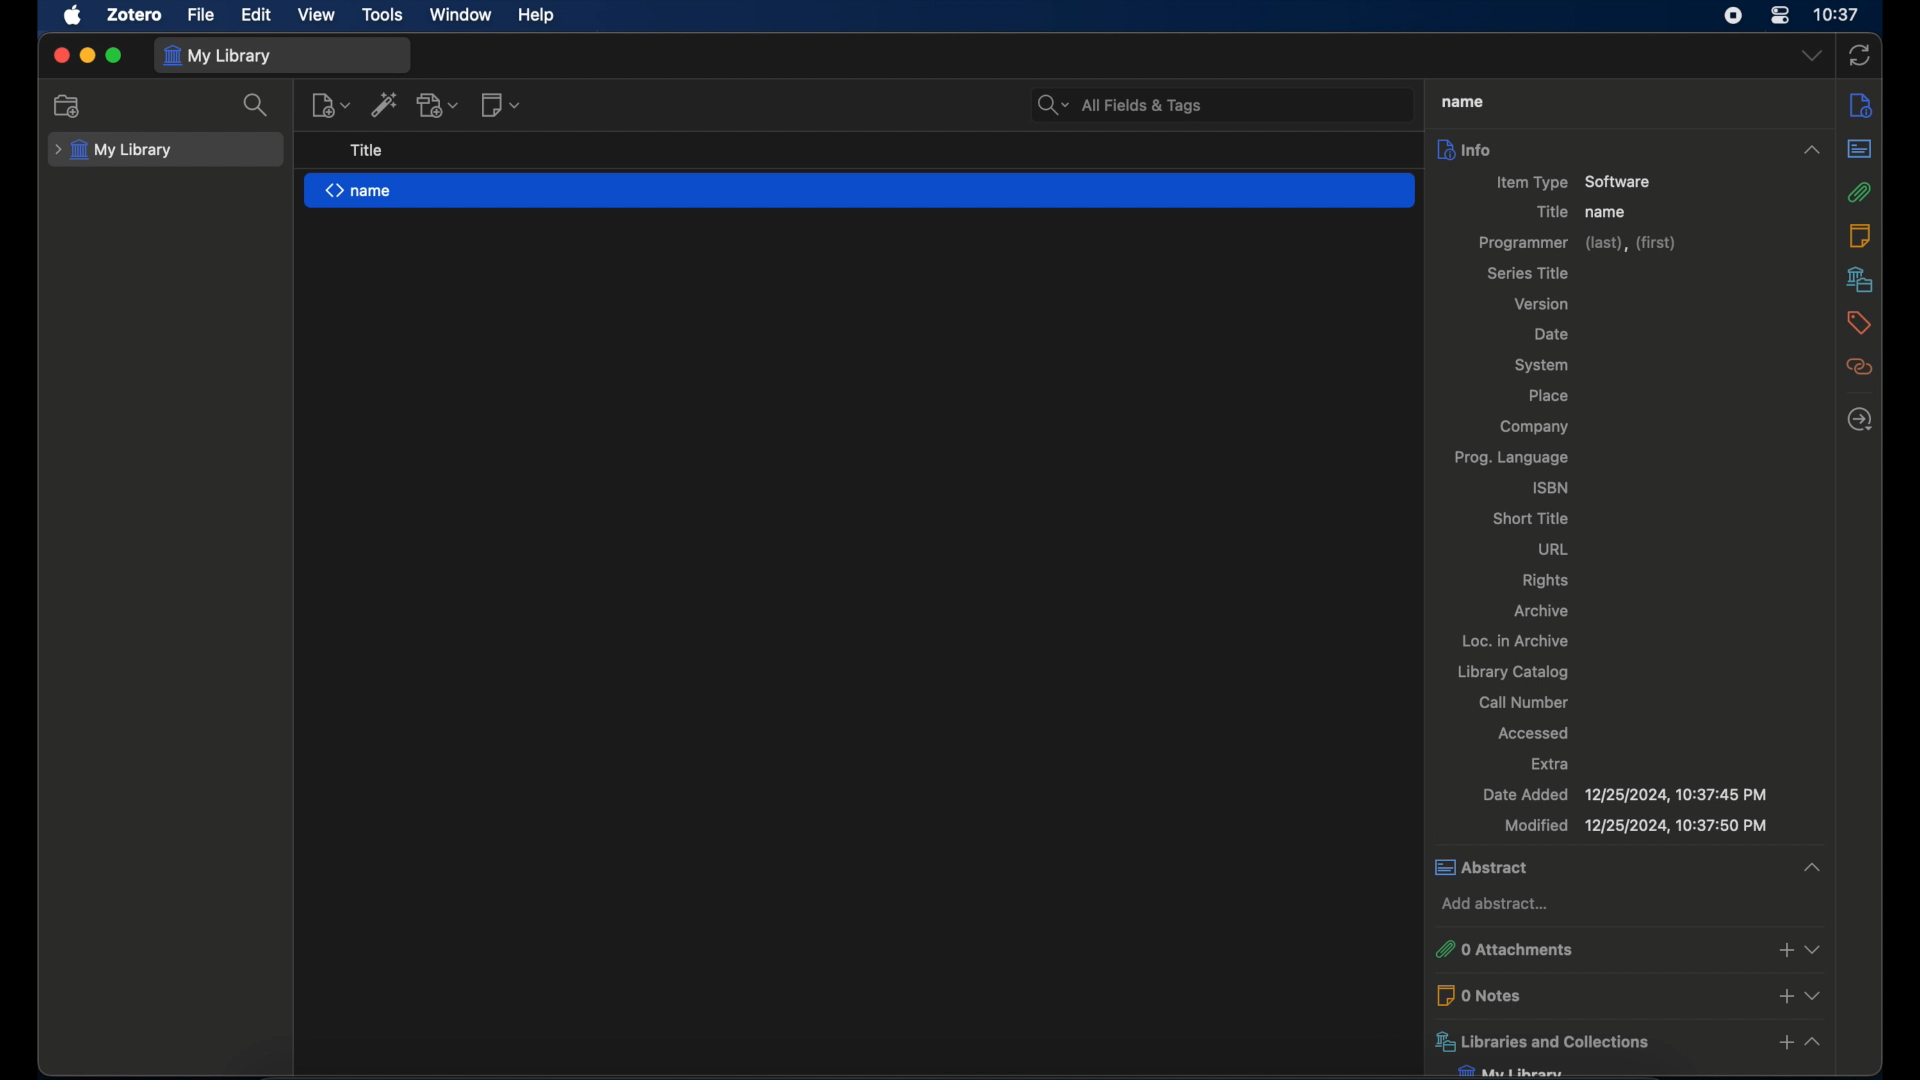 The image size is (1920, 1080). What do you see at coordinates (1579, 243) in the screenshot?
I see `programmer` at bounding box center [1579, 243].